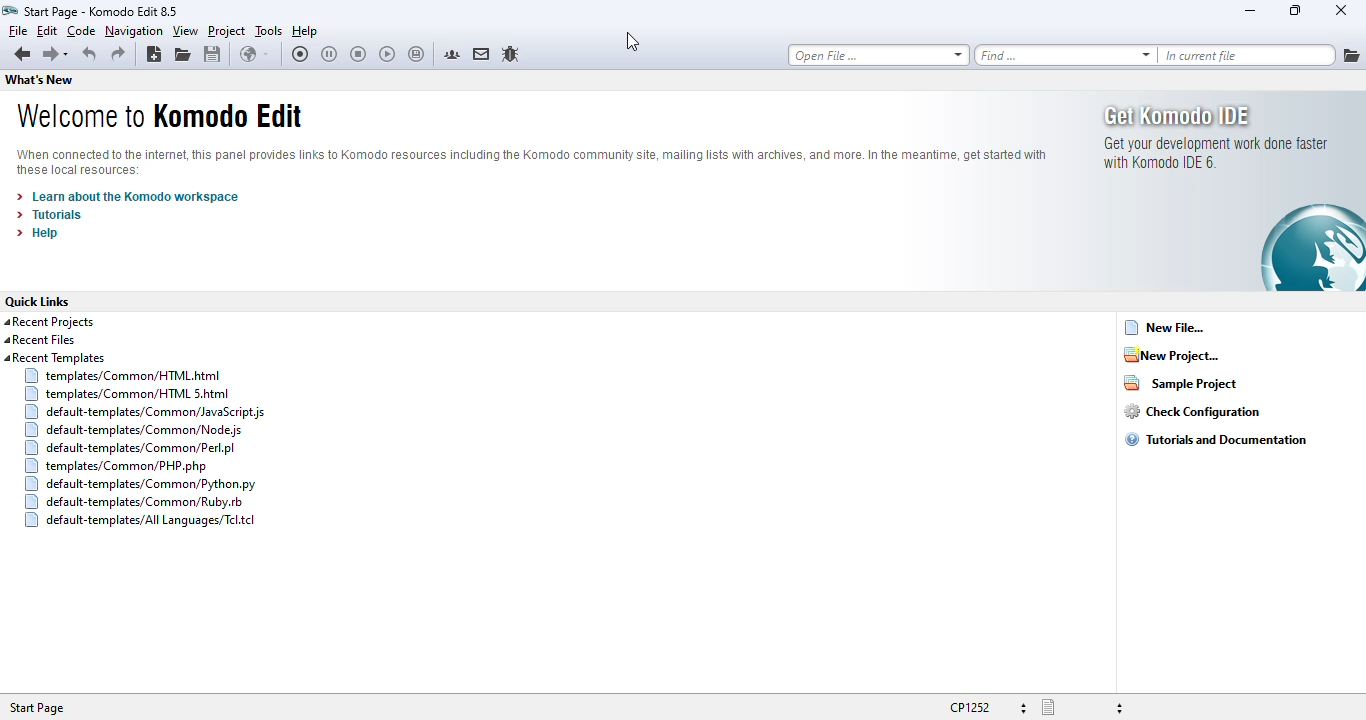 The height and width of the screenshot is (720, 1366). What do you see at coordinates (213, 54) in the screenshot?
I see `save file` at bounding box center [213, 54].